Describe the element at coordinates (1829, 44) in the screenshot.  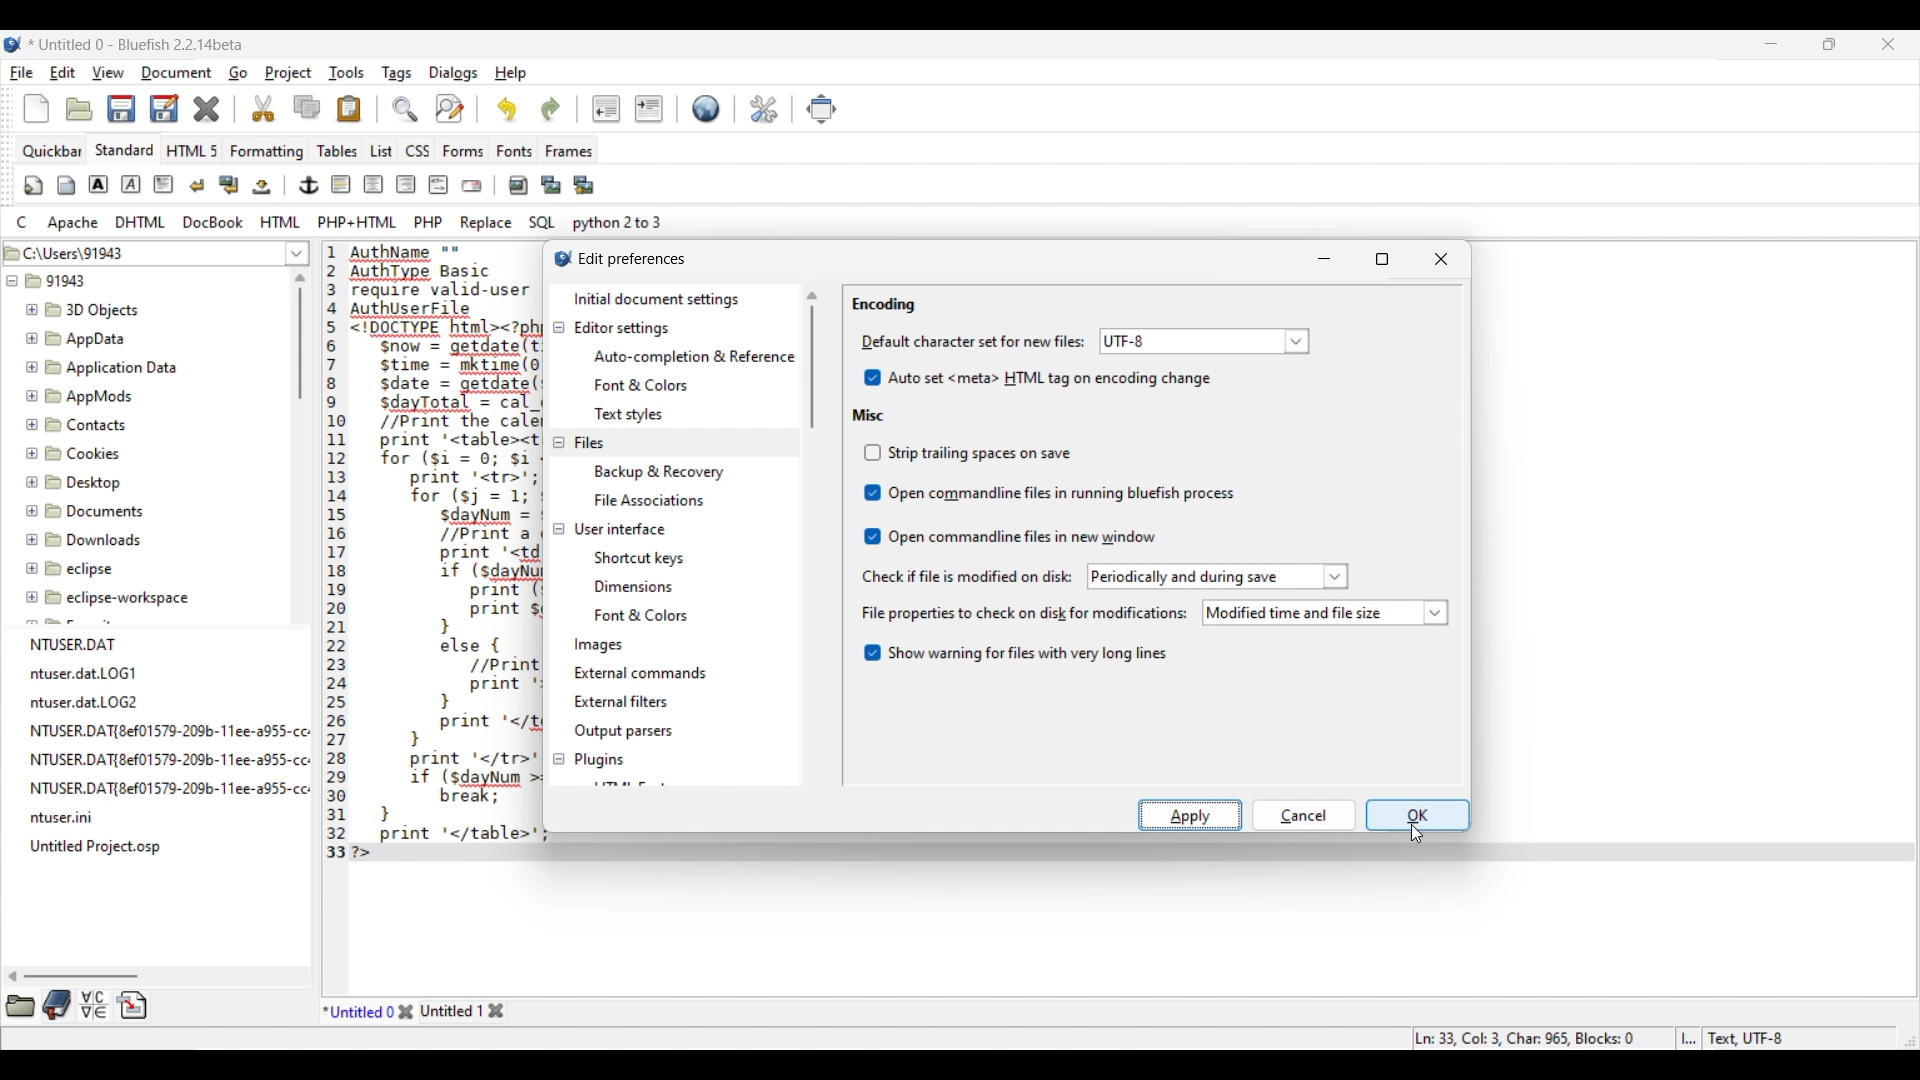
I see `Show in smaller tab` at that location.